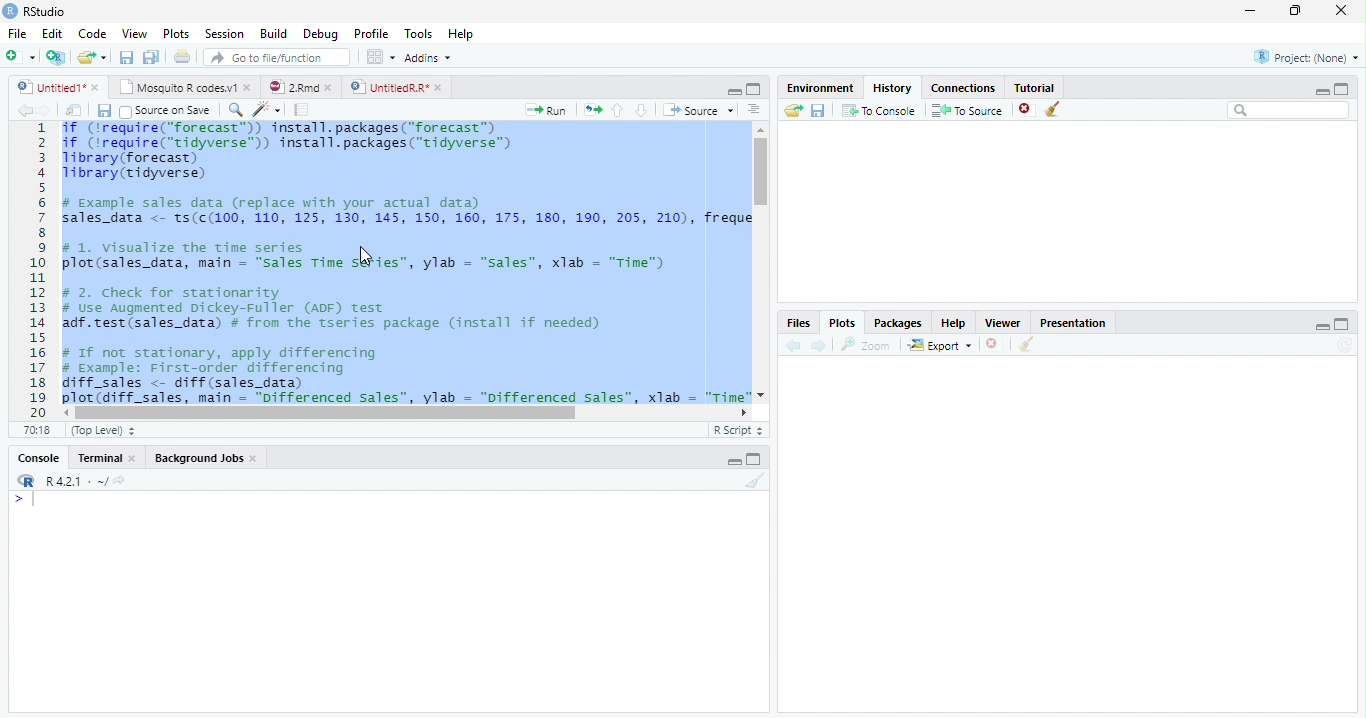 This screenshot has height=718, width=1366. I want to click on Cursor, so click(365, 256).